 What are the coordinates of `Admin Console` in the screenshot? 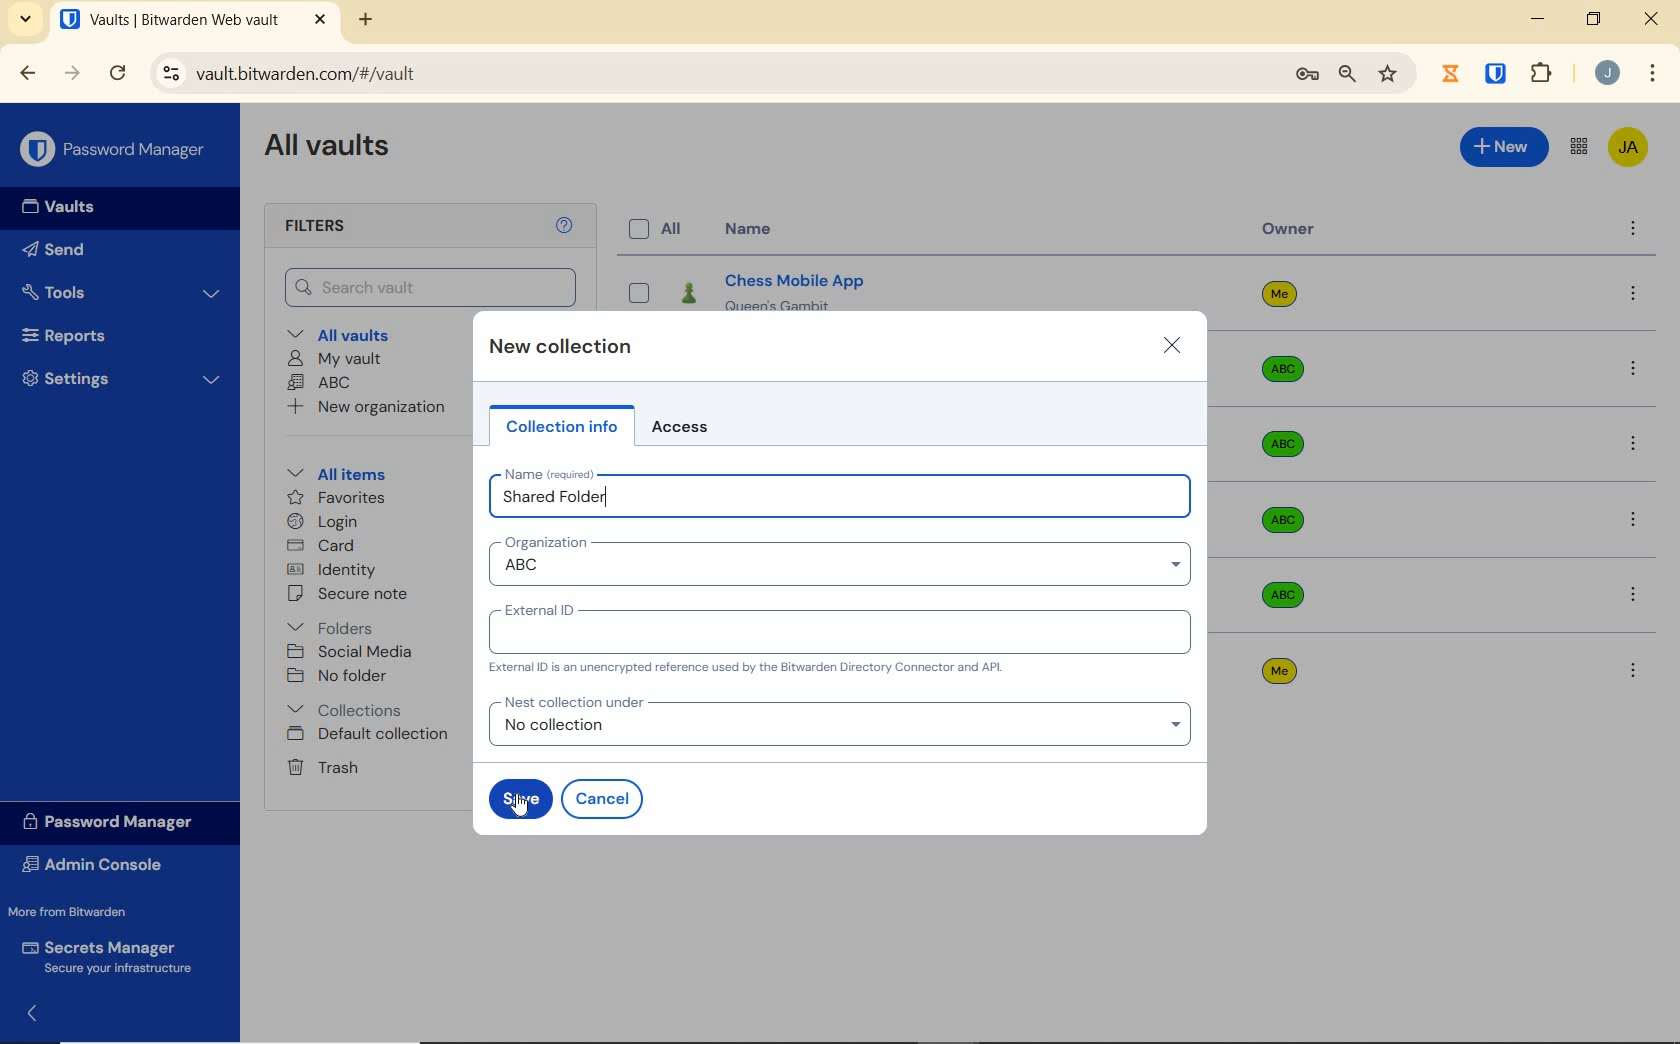 It's located at (99, 867).